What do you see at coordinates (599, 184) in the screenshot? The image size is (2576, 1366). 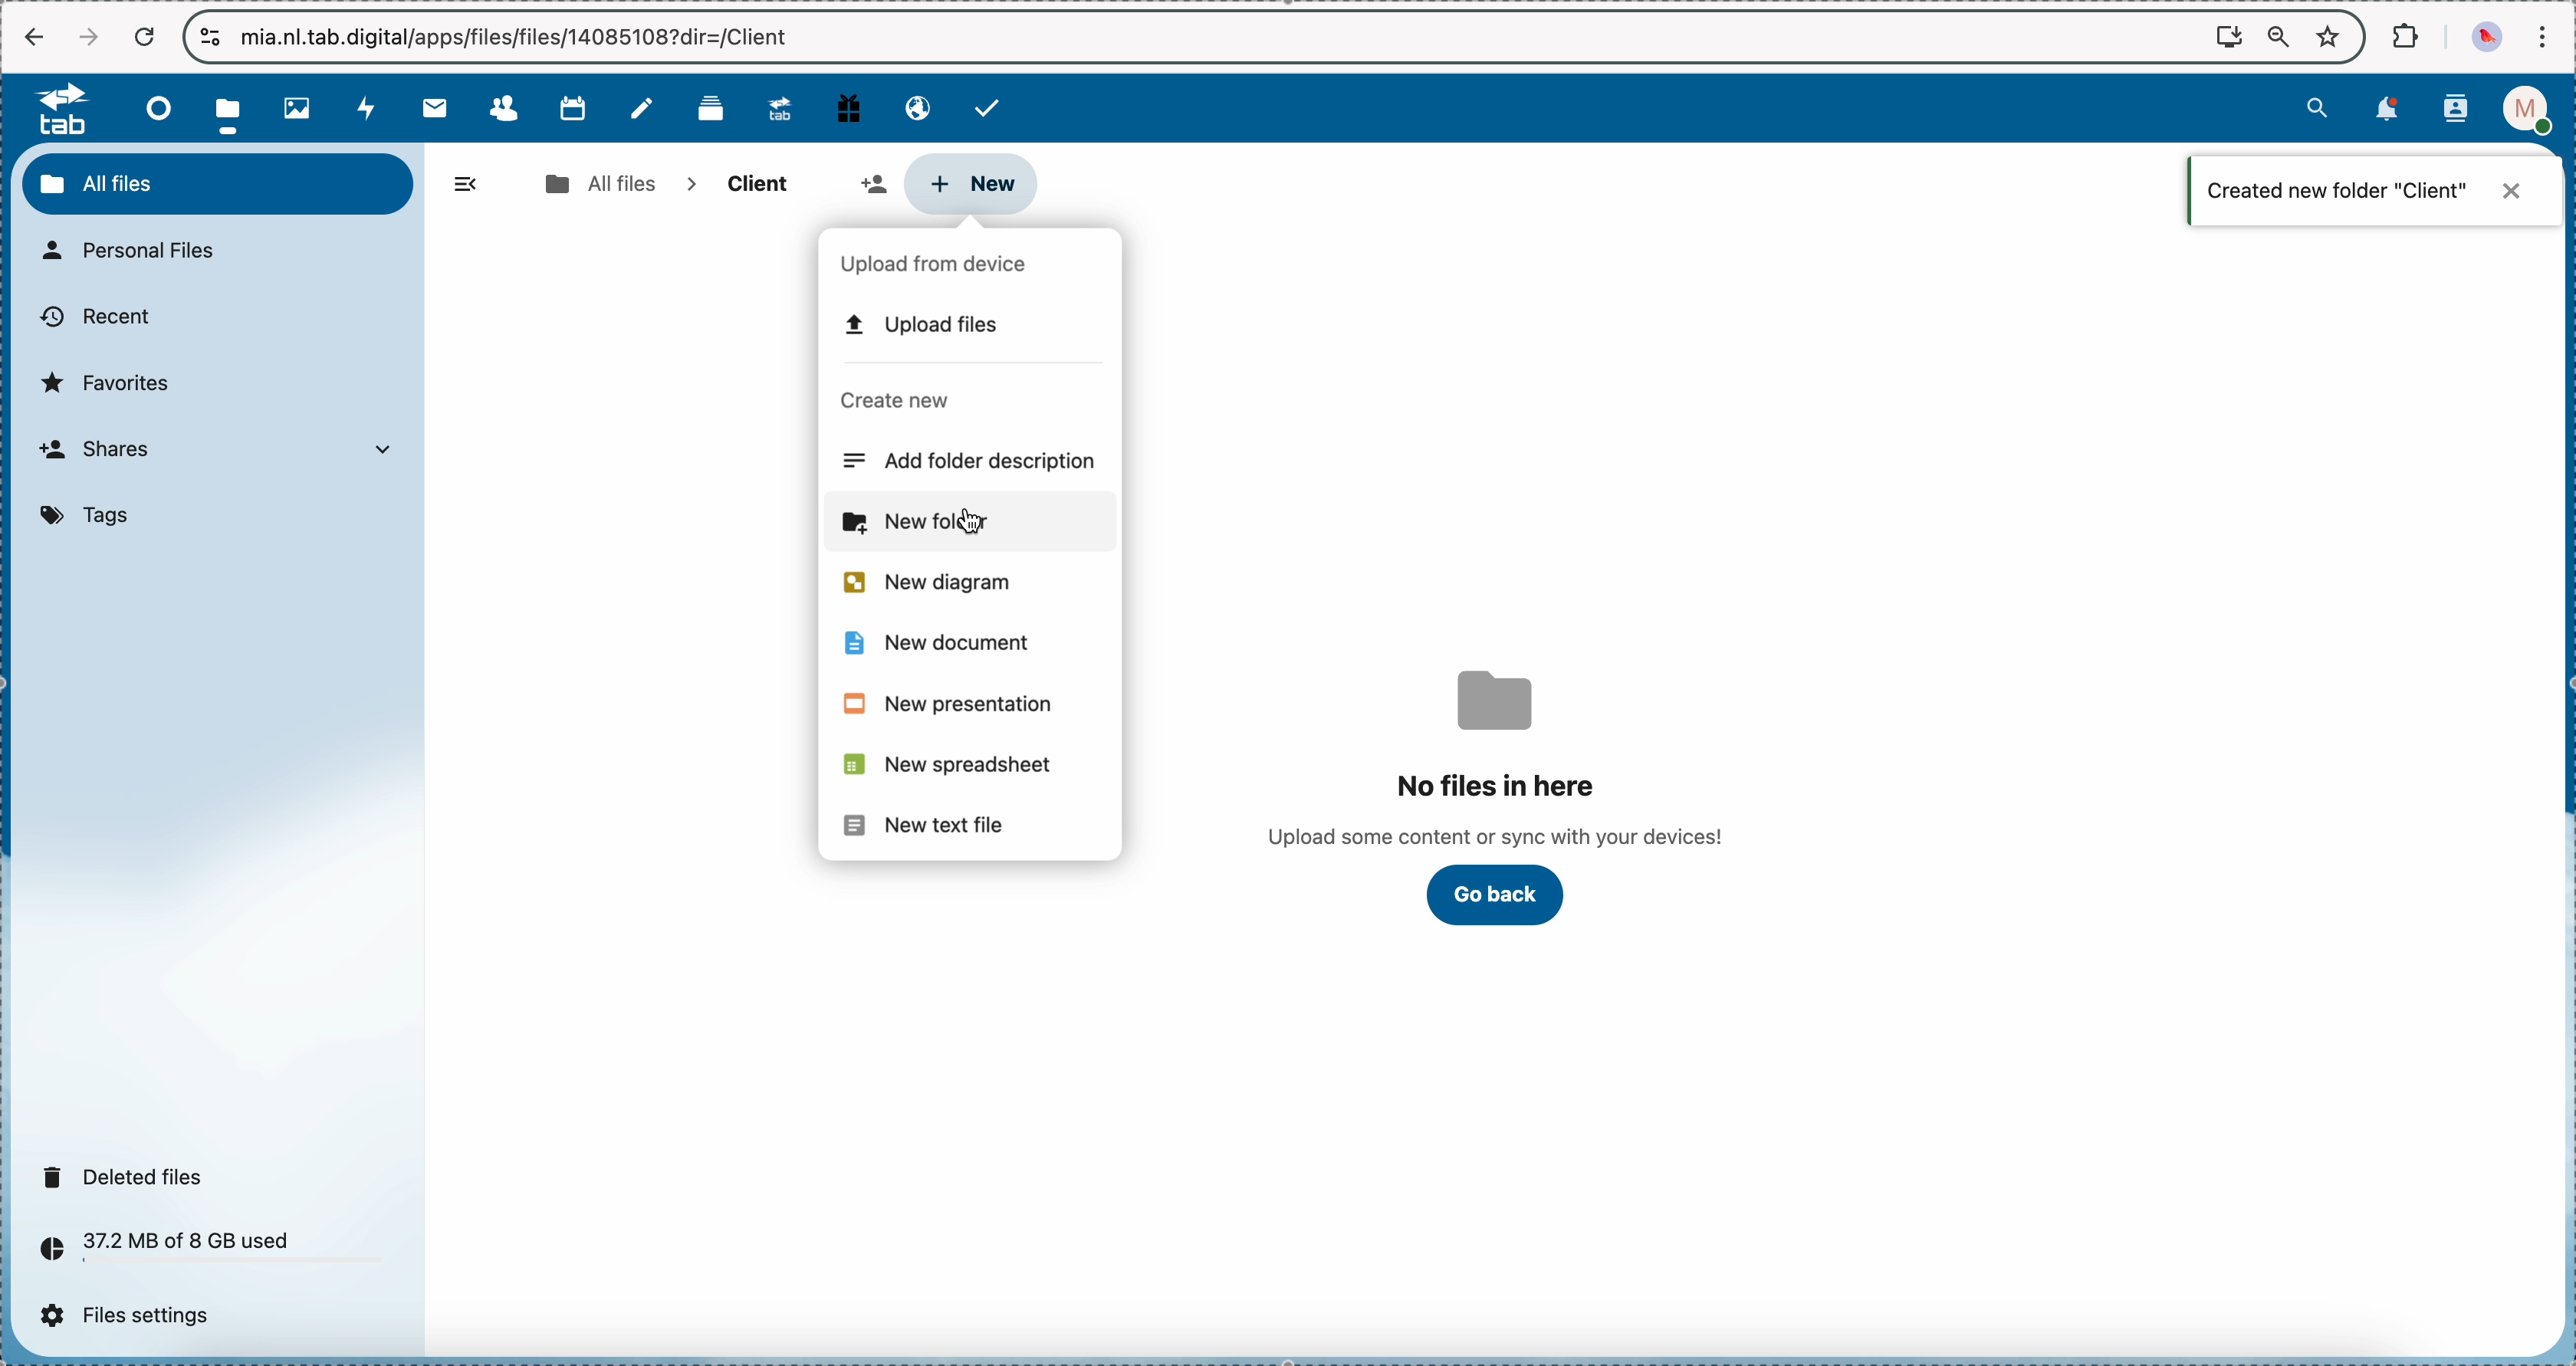 I see `all files` at bounding box center [599, 184].